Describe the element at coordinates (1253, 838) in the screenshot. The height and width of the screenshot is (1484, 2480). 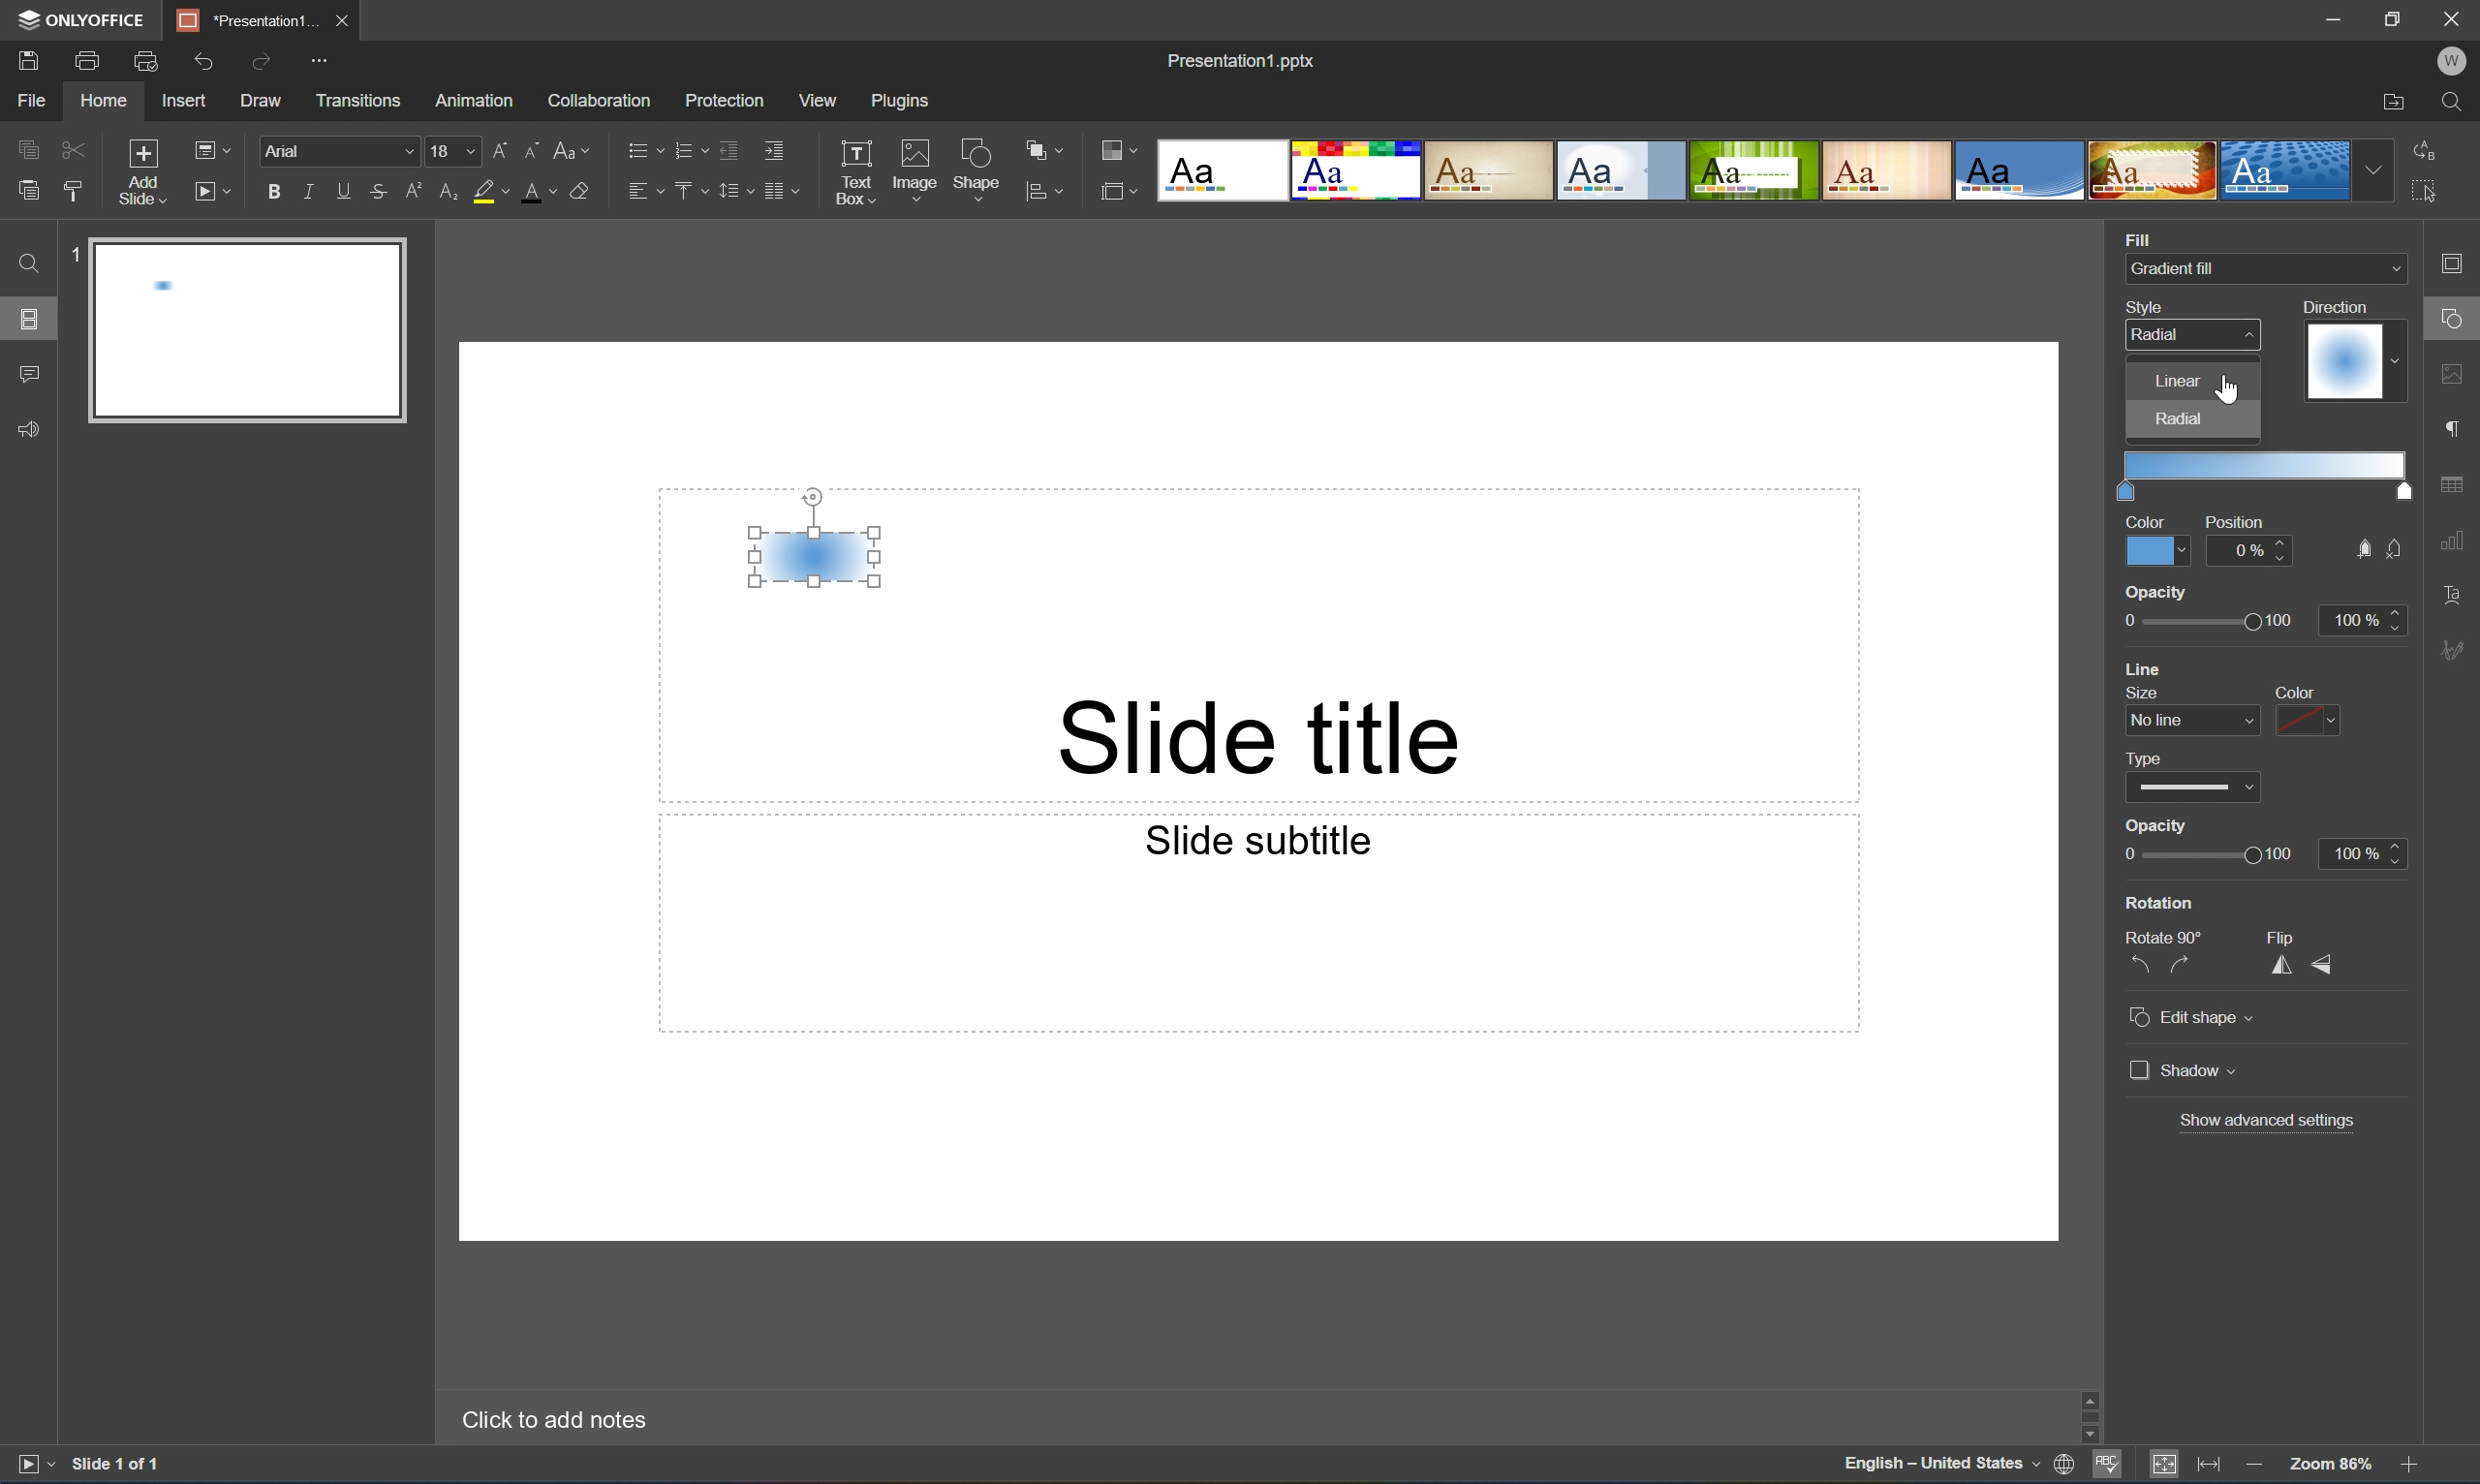
I see `Slide subtitle` at that location.